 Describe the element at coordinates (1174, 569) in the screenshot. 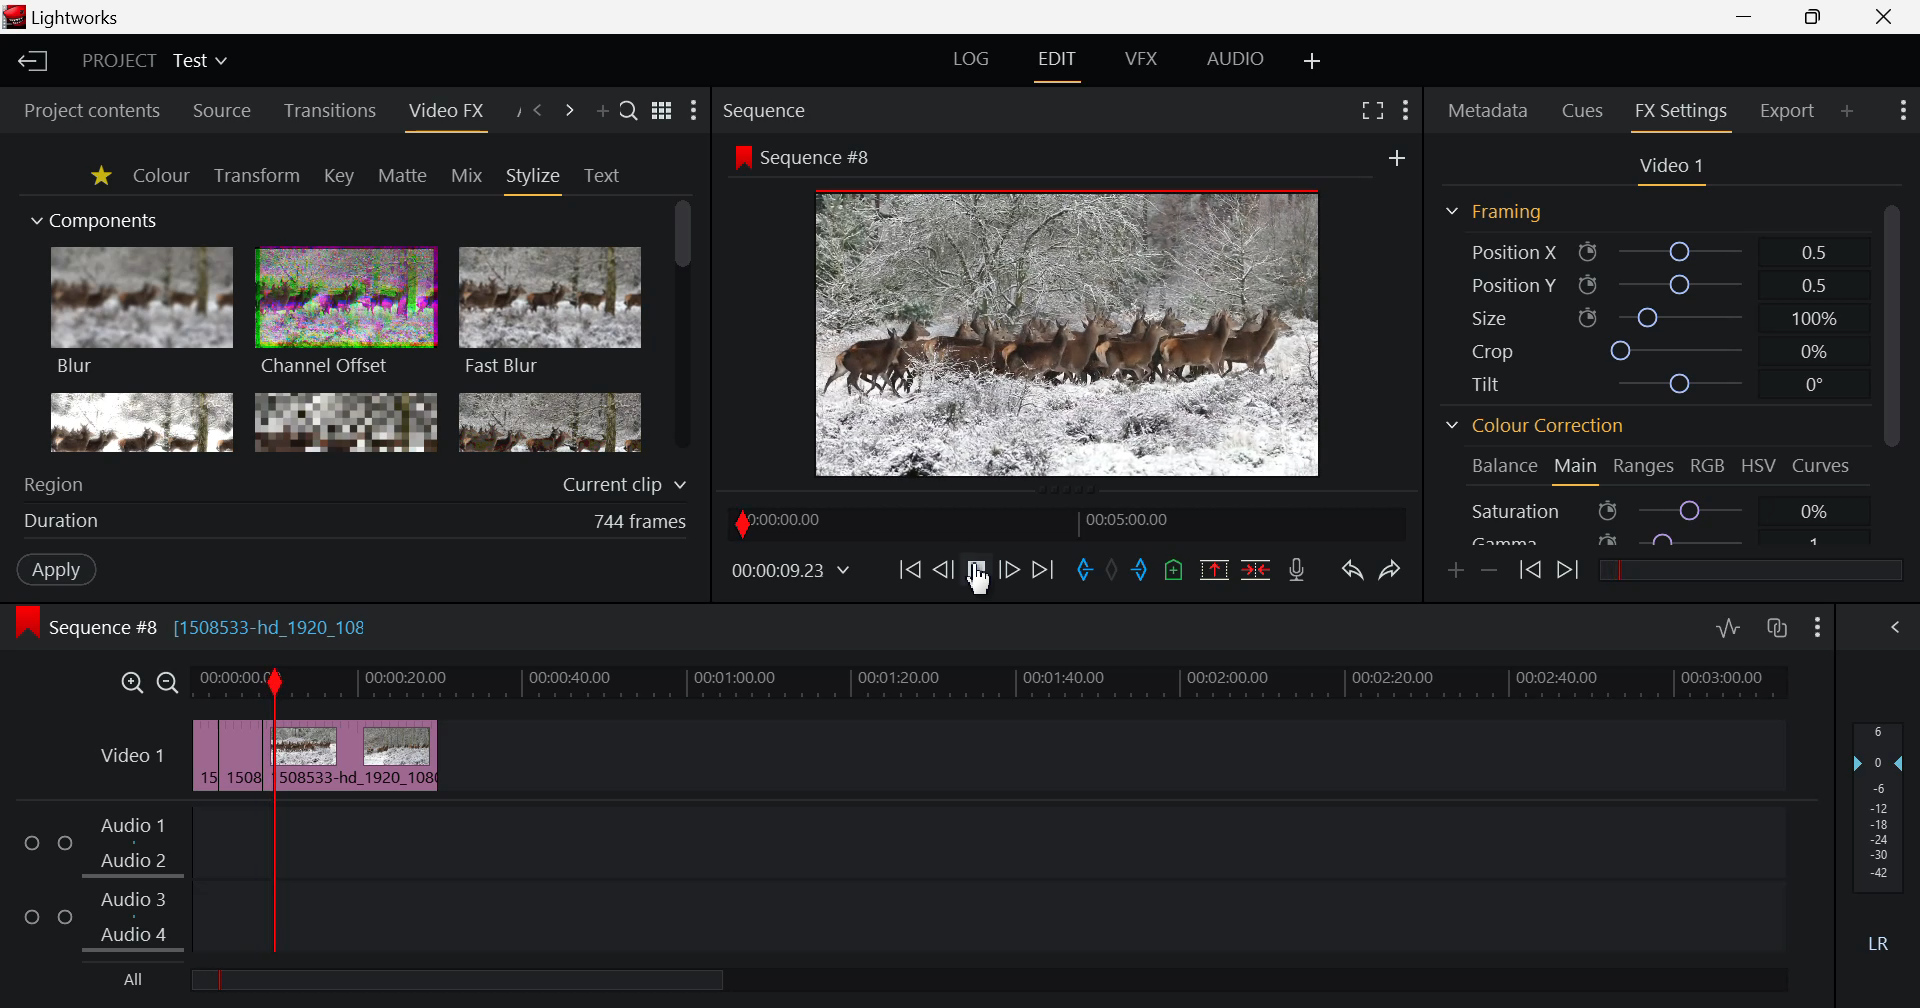

I see `Mark Cue` at that location.